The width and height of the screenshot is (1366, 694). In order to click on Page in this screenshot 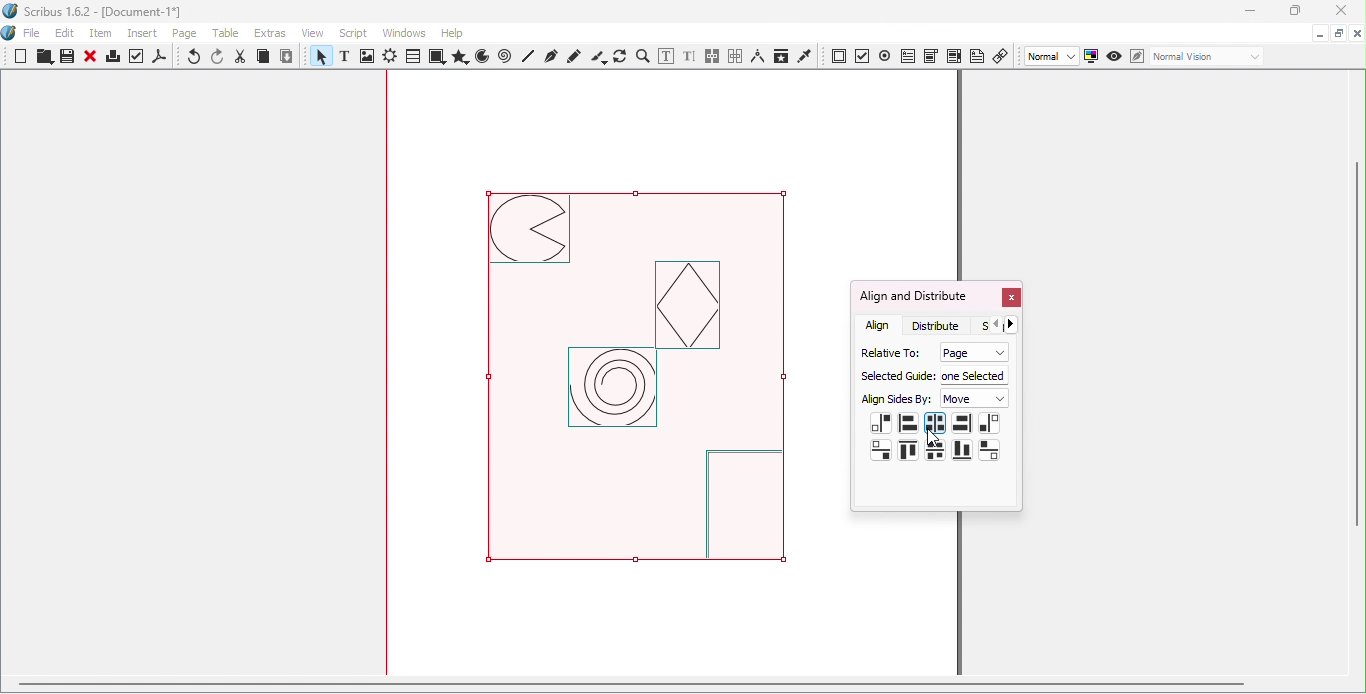, I will do `click(971, 352)`.